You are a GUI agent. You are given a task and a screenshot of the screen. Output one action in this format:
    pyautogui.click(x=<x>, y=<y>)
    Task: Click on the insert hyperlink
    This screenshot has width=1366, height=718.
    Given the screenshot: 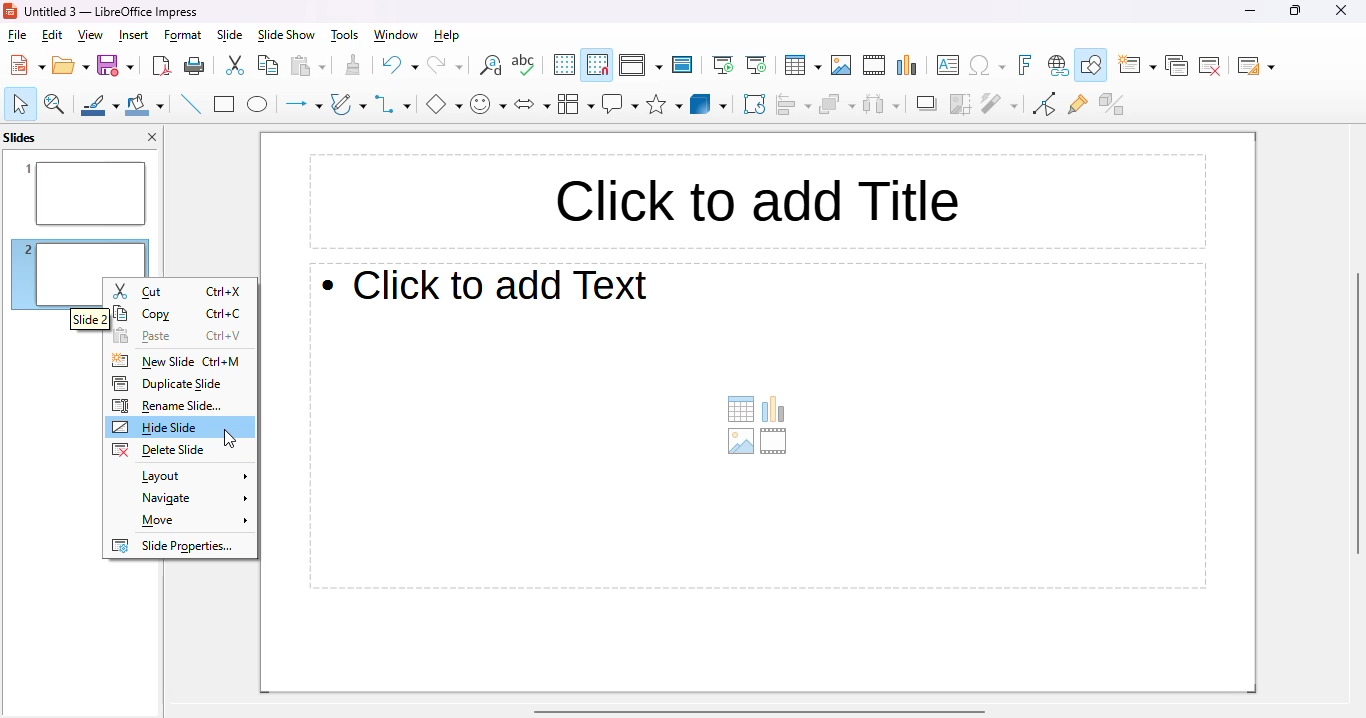 What is the action you would take?
    pyautogui.click(x=1058, y=66)
    